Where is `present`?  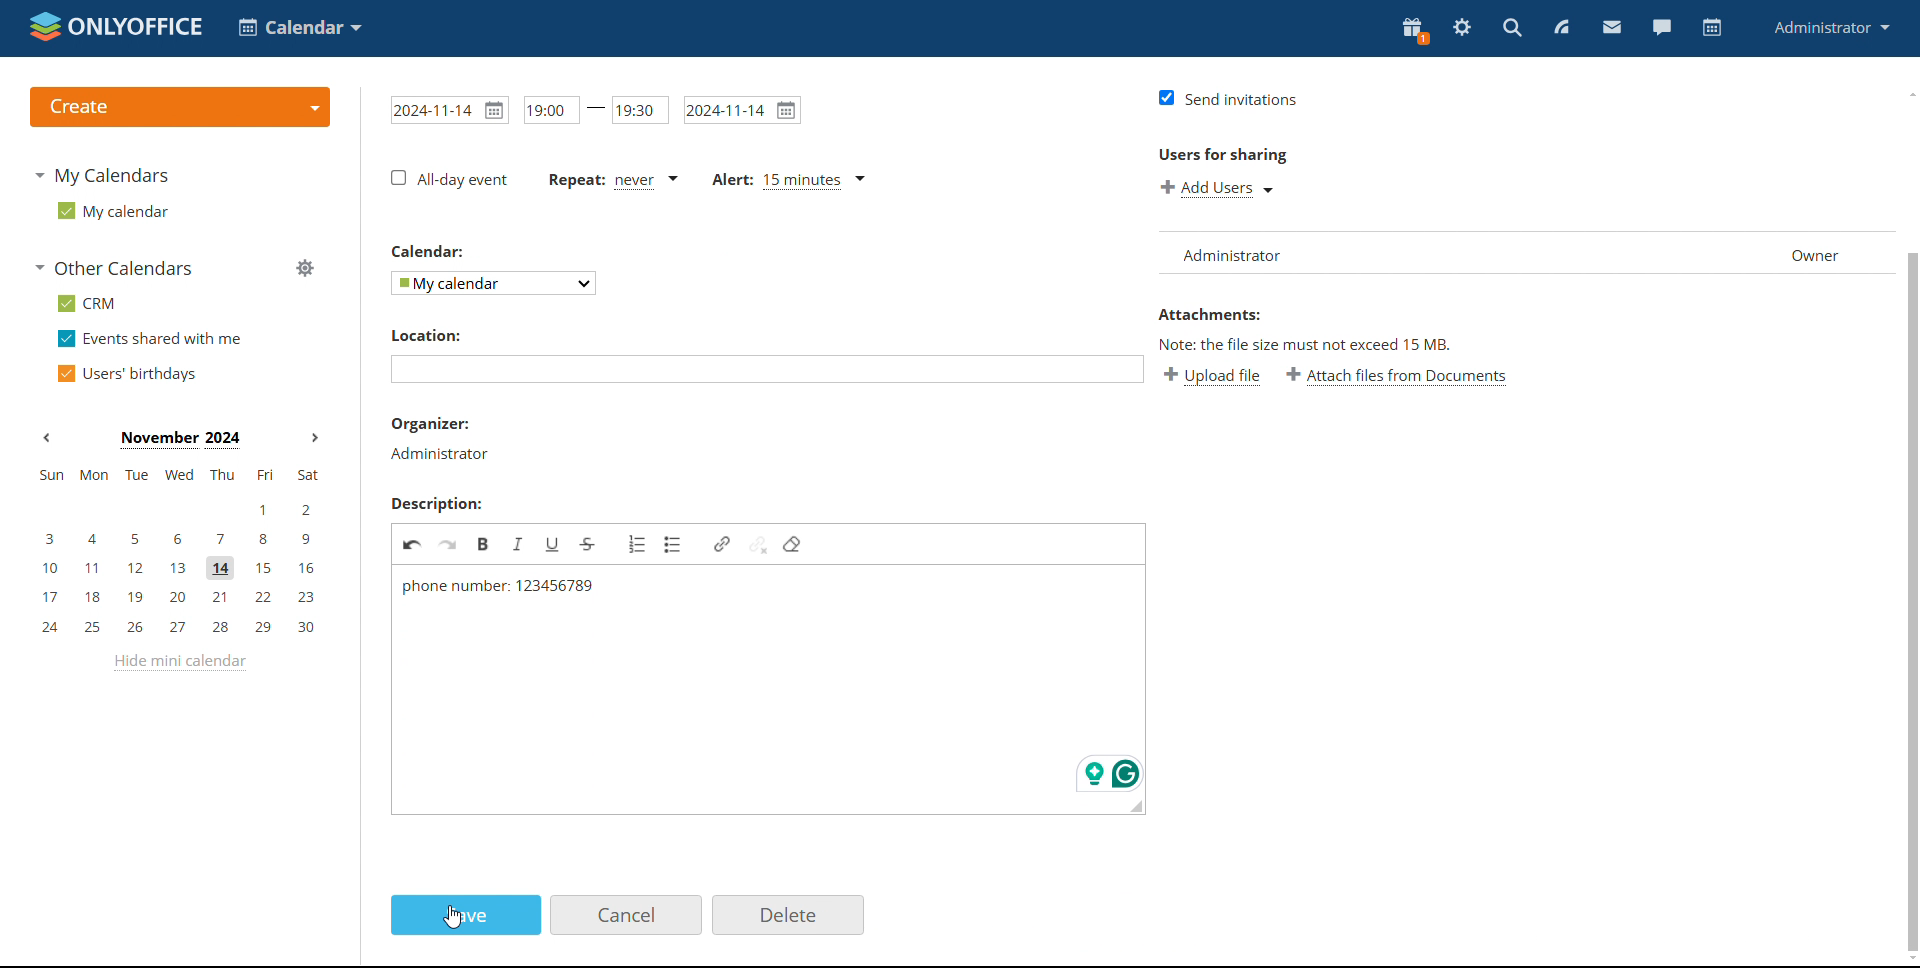 present is located at coordinates (1413, 30).